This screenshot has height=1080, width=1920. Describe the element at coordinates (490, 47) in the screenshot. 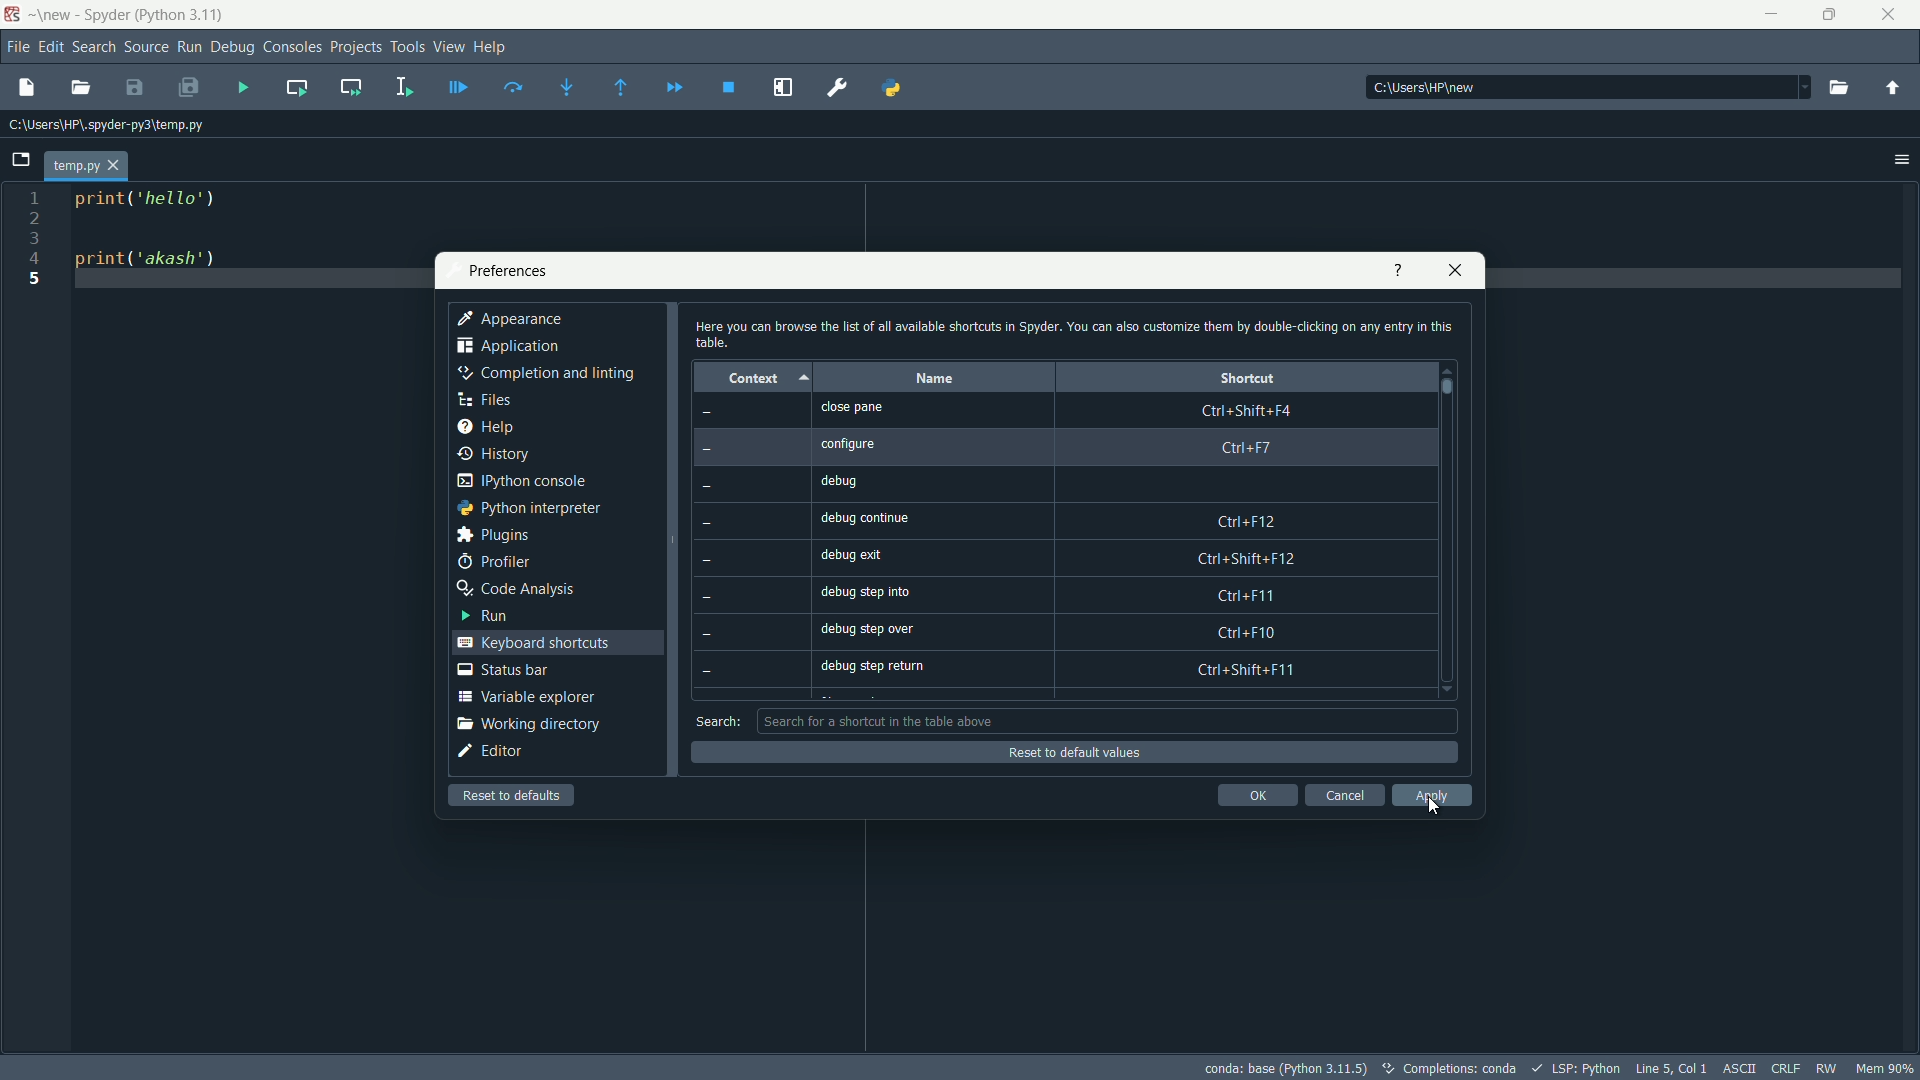

I see `help menu` at that location.